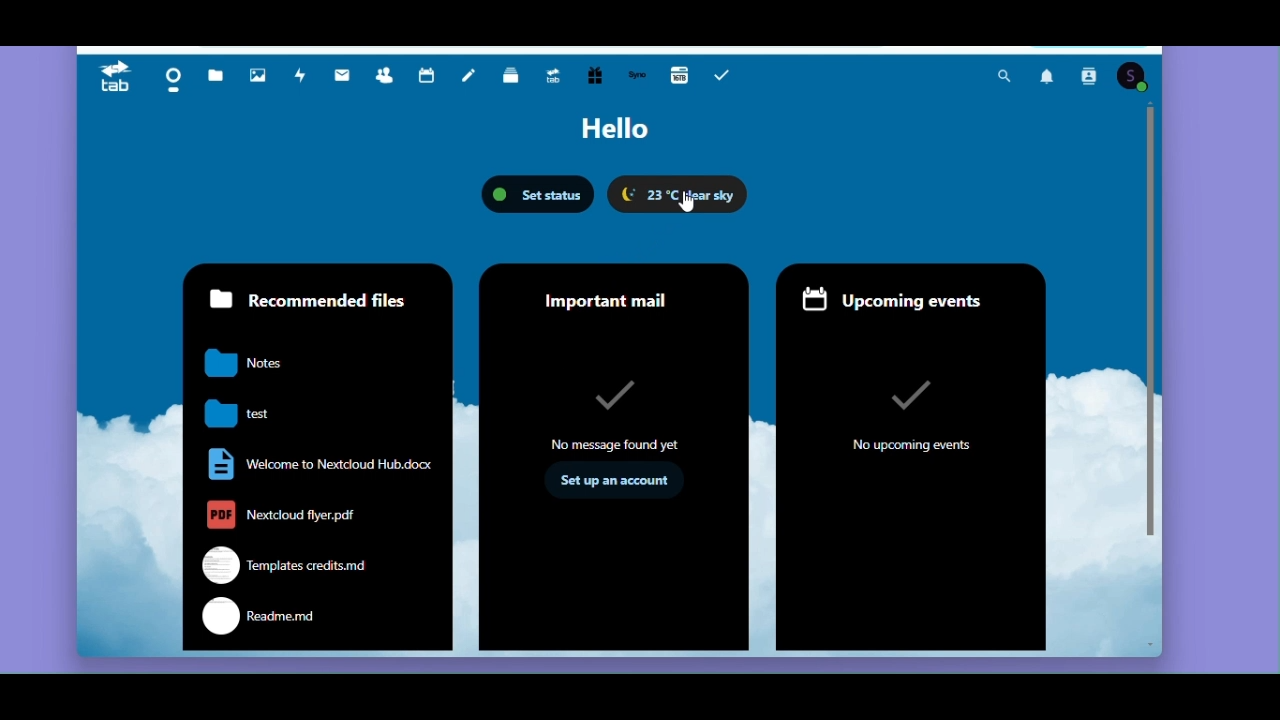 The image size is (1280, 720). What do you see at coordinates (616, 484) in the screenshot?
I see `set up an account` at bounding box center [616, 484].